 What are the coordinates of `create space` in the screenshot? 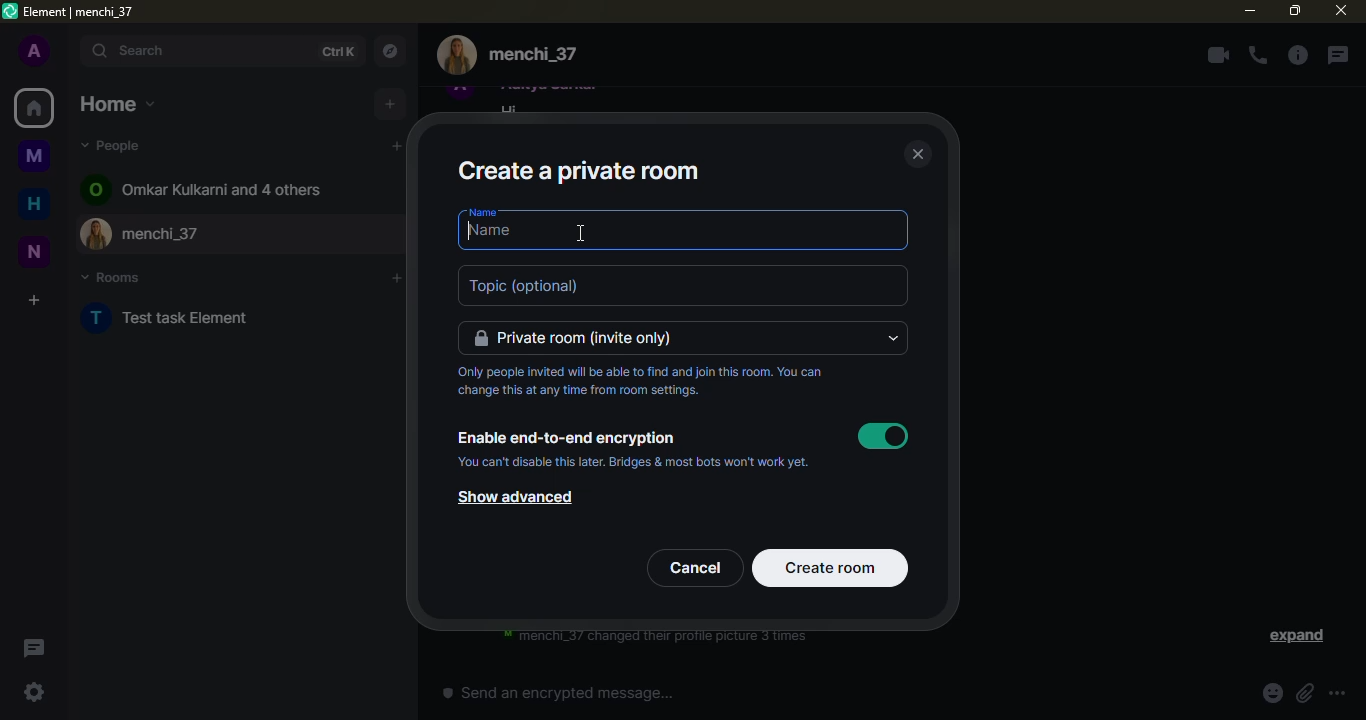 It's located at (34, 300).